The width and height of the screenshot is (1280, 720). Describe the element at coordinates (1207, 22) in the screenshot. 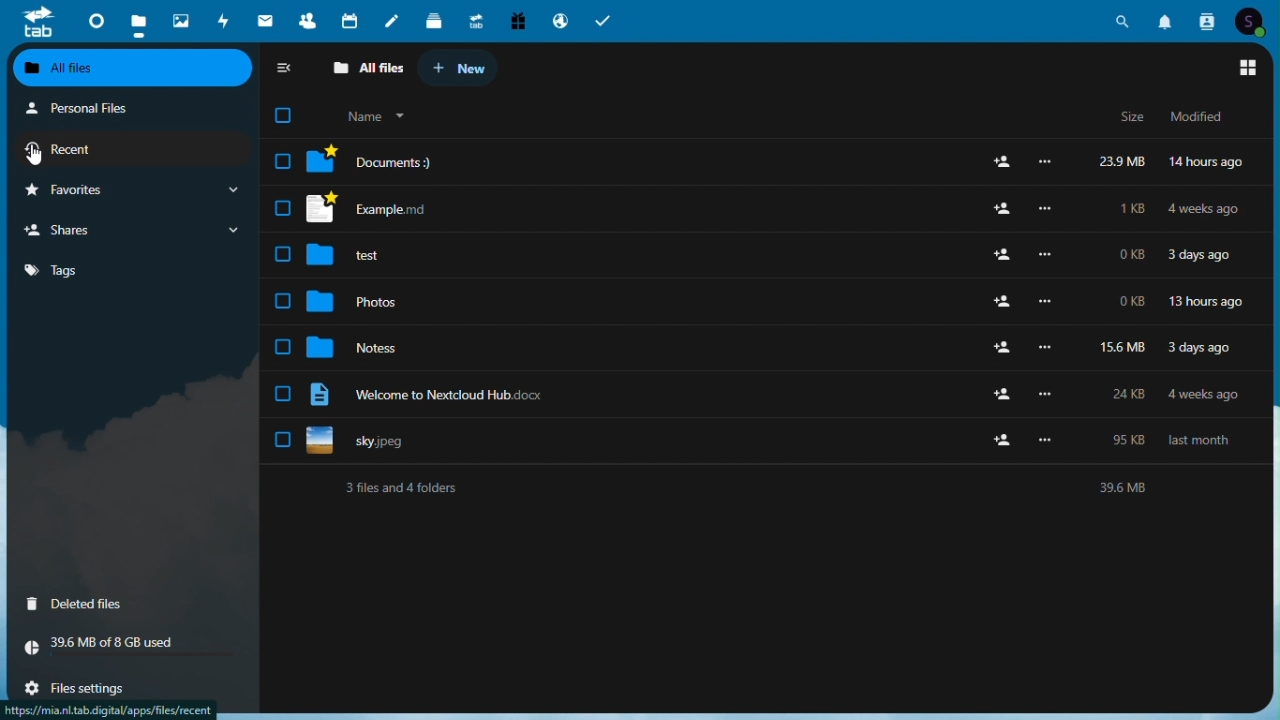

I see `contacts` at that location.